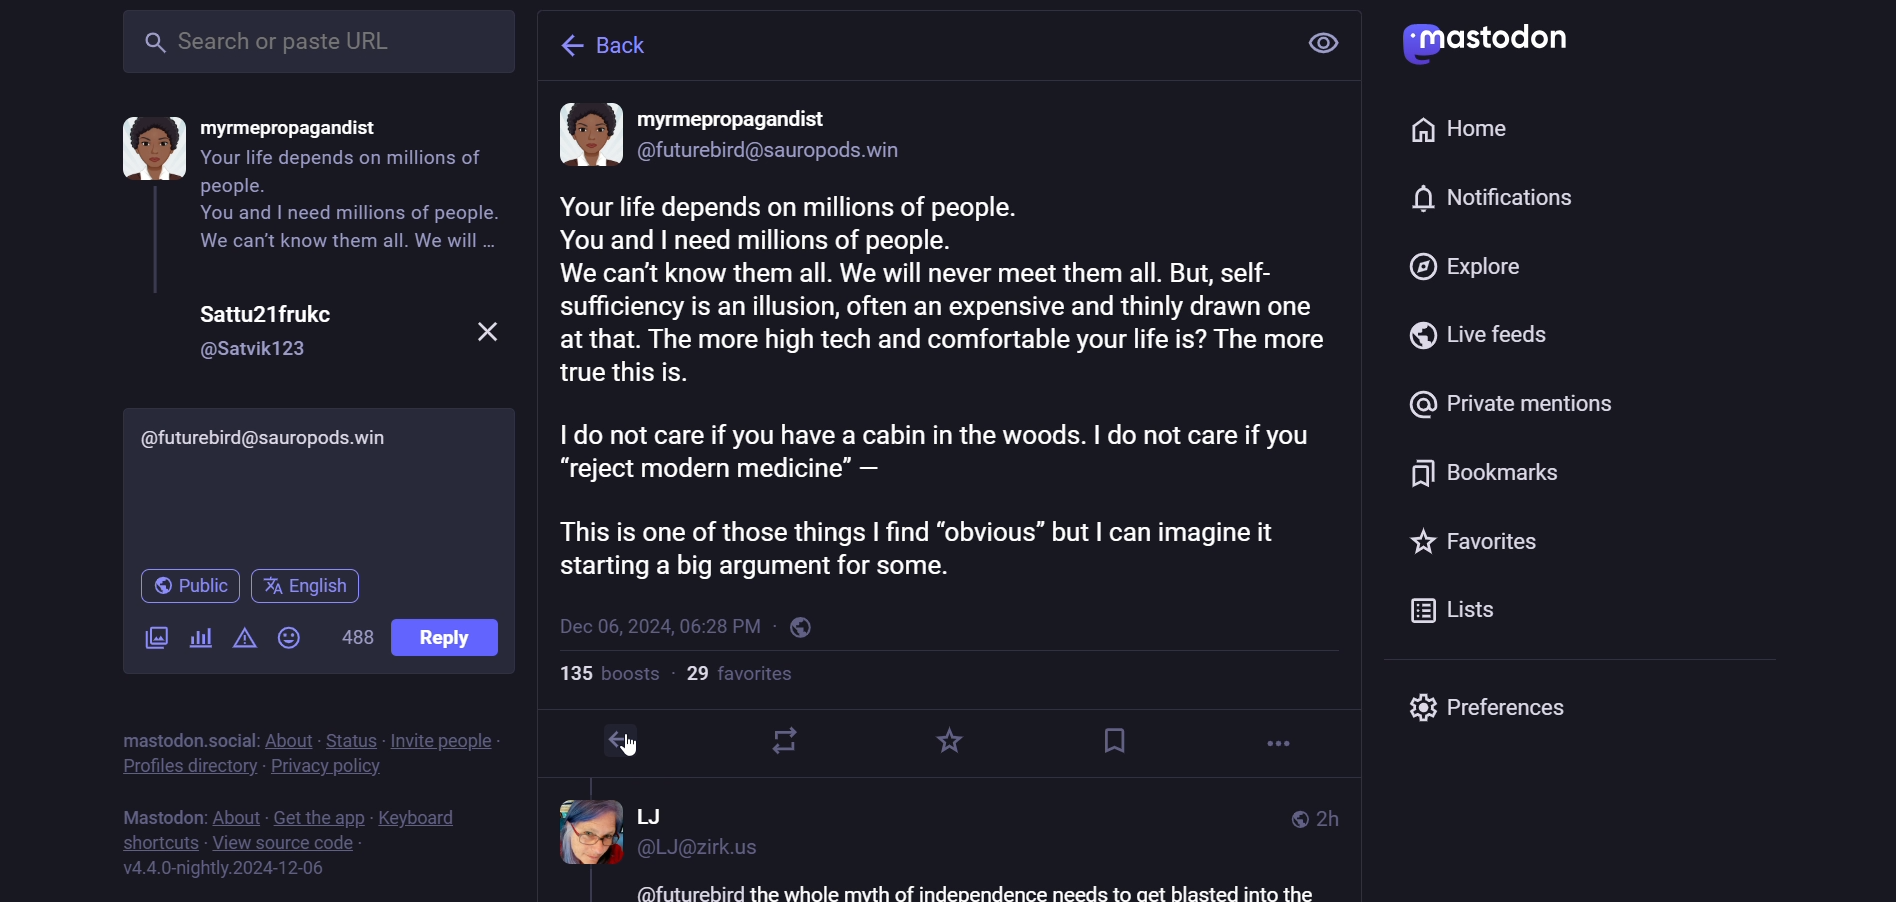 Image resolution: width=1896 pixels, height=902 pixels. I want to click on name, so click(657, 816).